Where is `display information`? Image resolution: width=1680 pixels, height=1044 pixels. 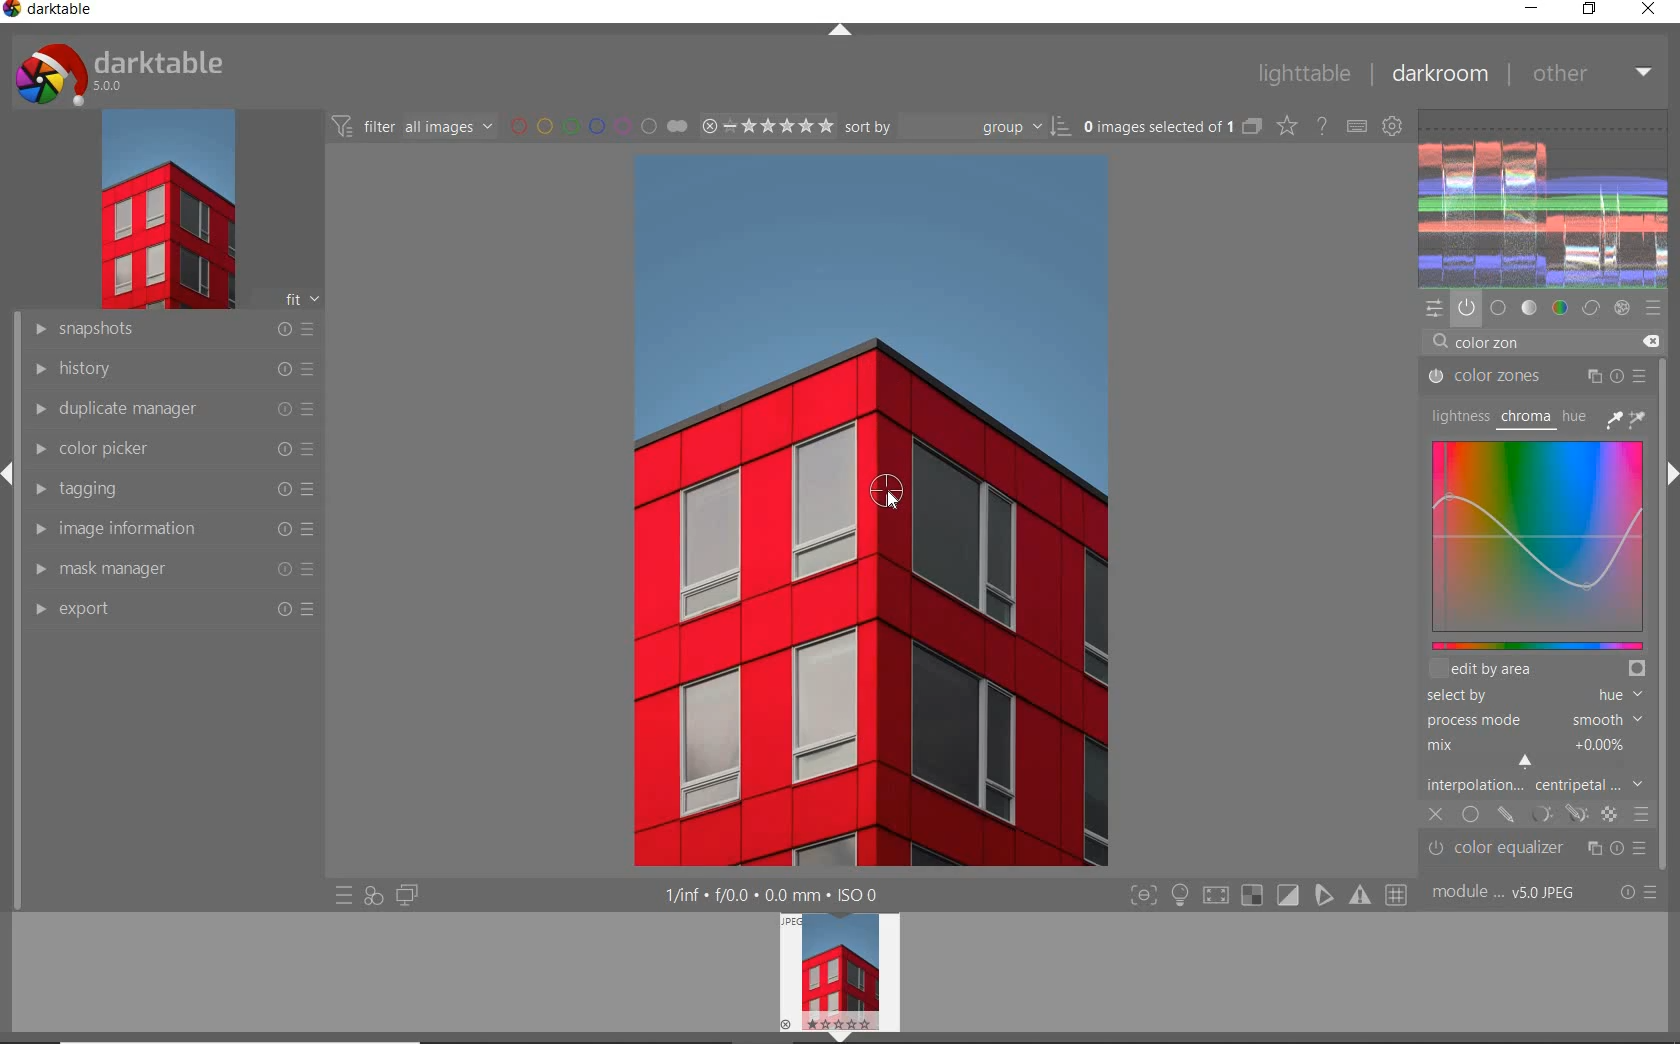
display information is located at coordinates (773, 895).